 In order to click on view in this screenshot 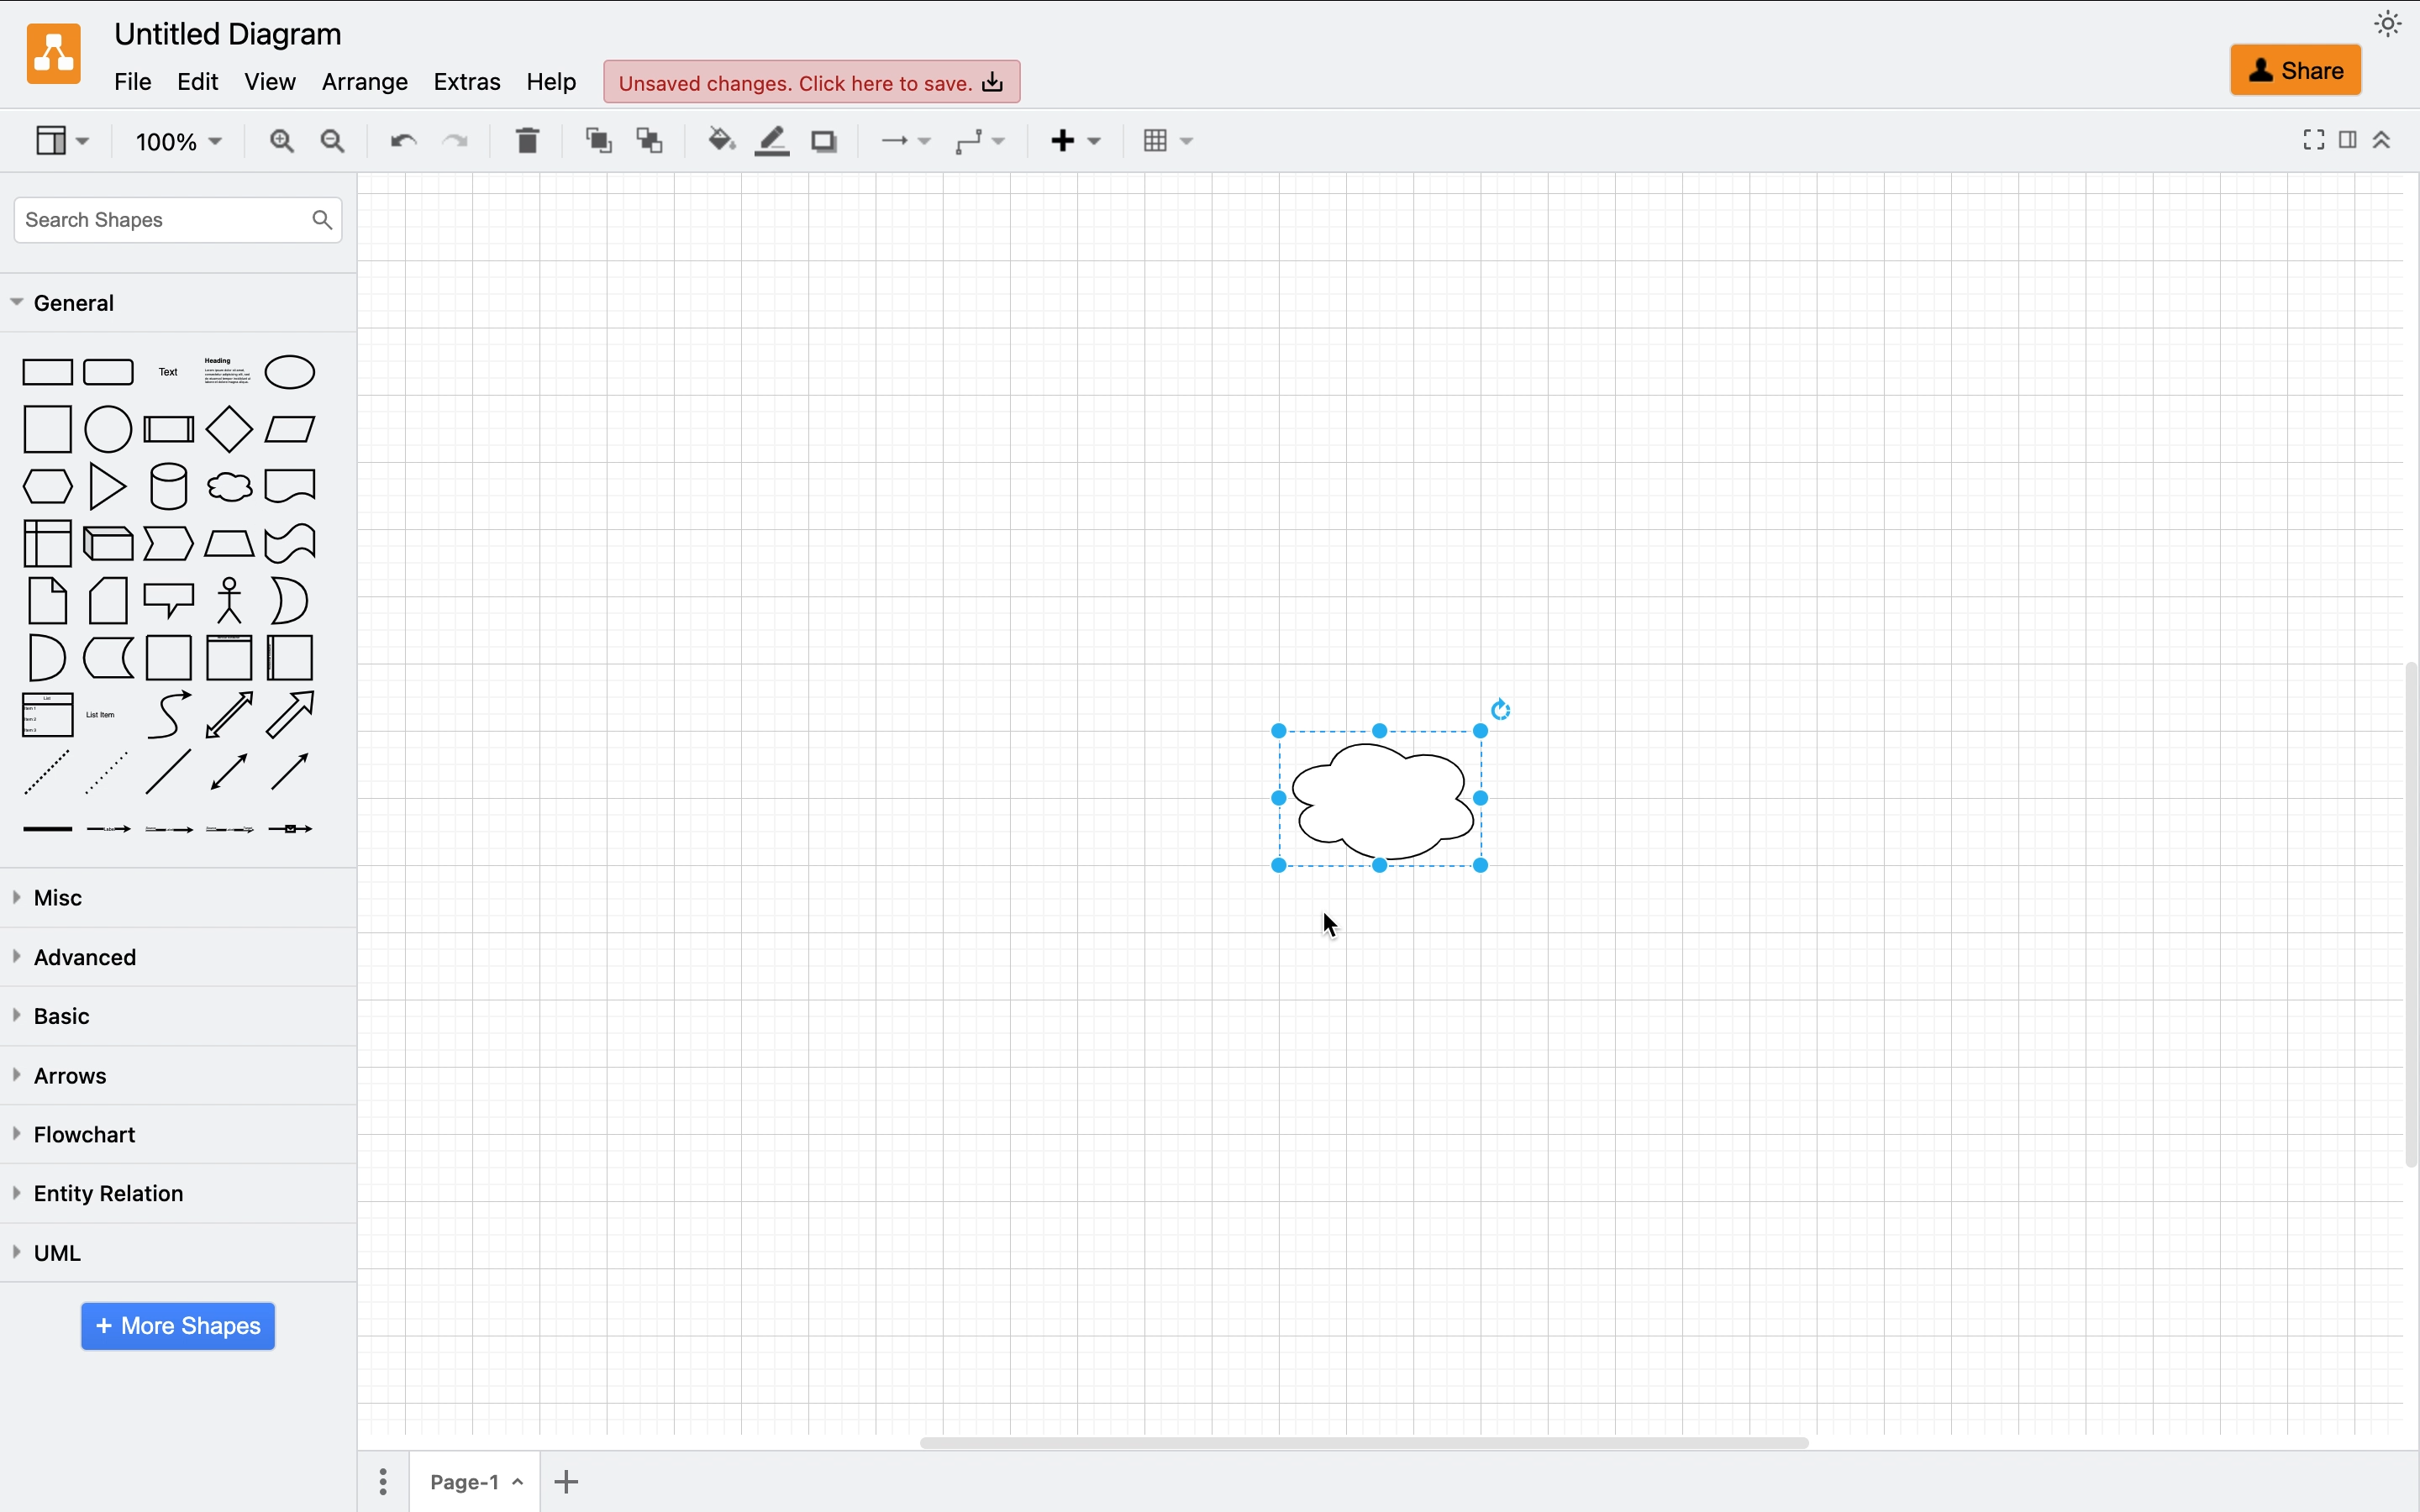, I will do `click(278, 82)`.